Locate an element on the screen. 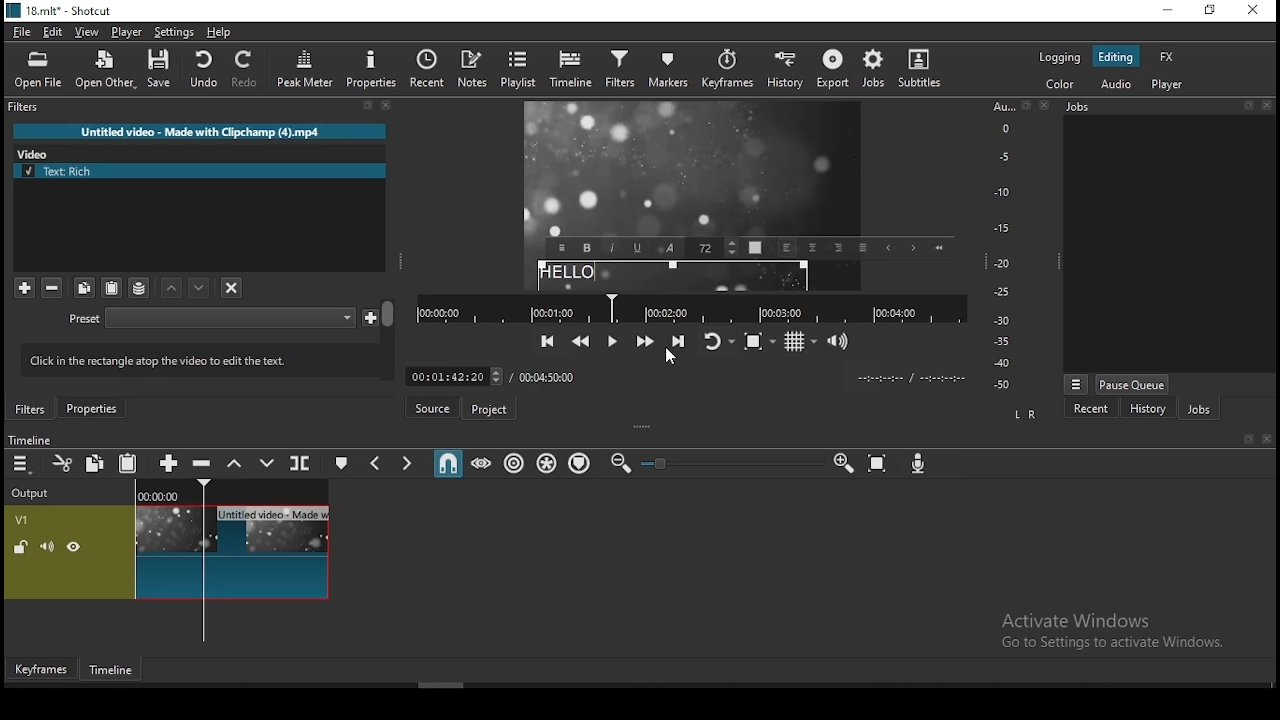 This screenshot has width=1280, height=720. timeline is located at coordinates (113, 671).